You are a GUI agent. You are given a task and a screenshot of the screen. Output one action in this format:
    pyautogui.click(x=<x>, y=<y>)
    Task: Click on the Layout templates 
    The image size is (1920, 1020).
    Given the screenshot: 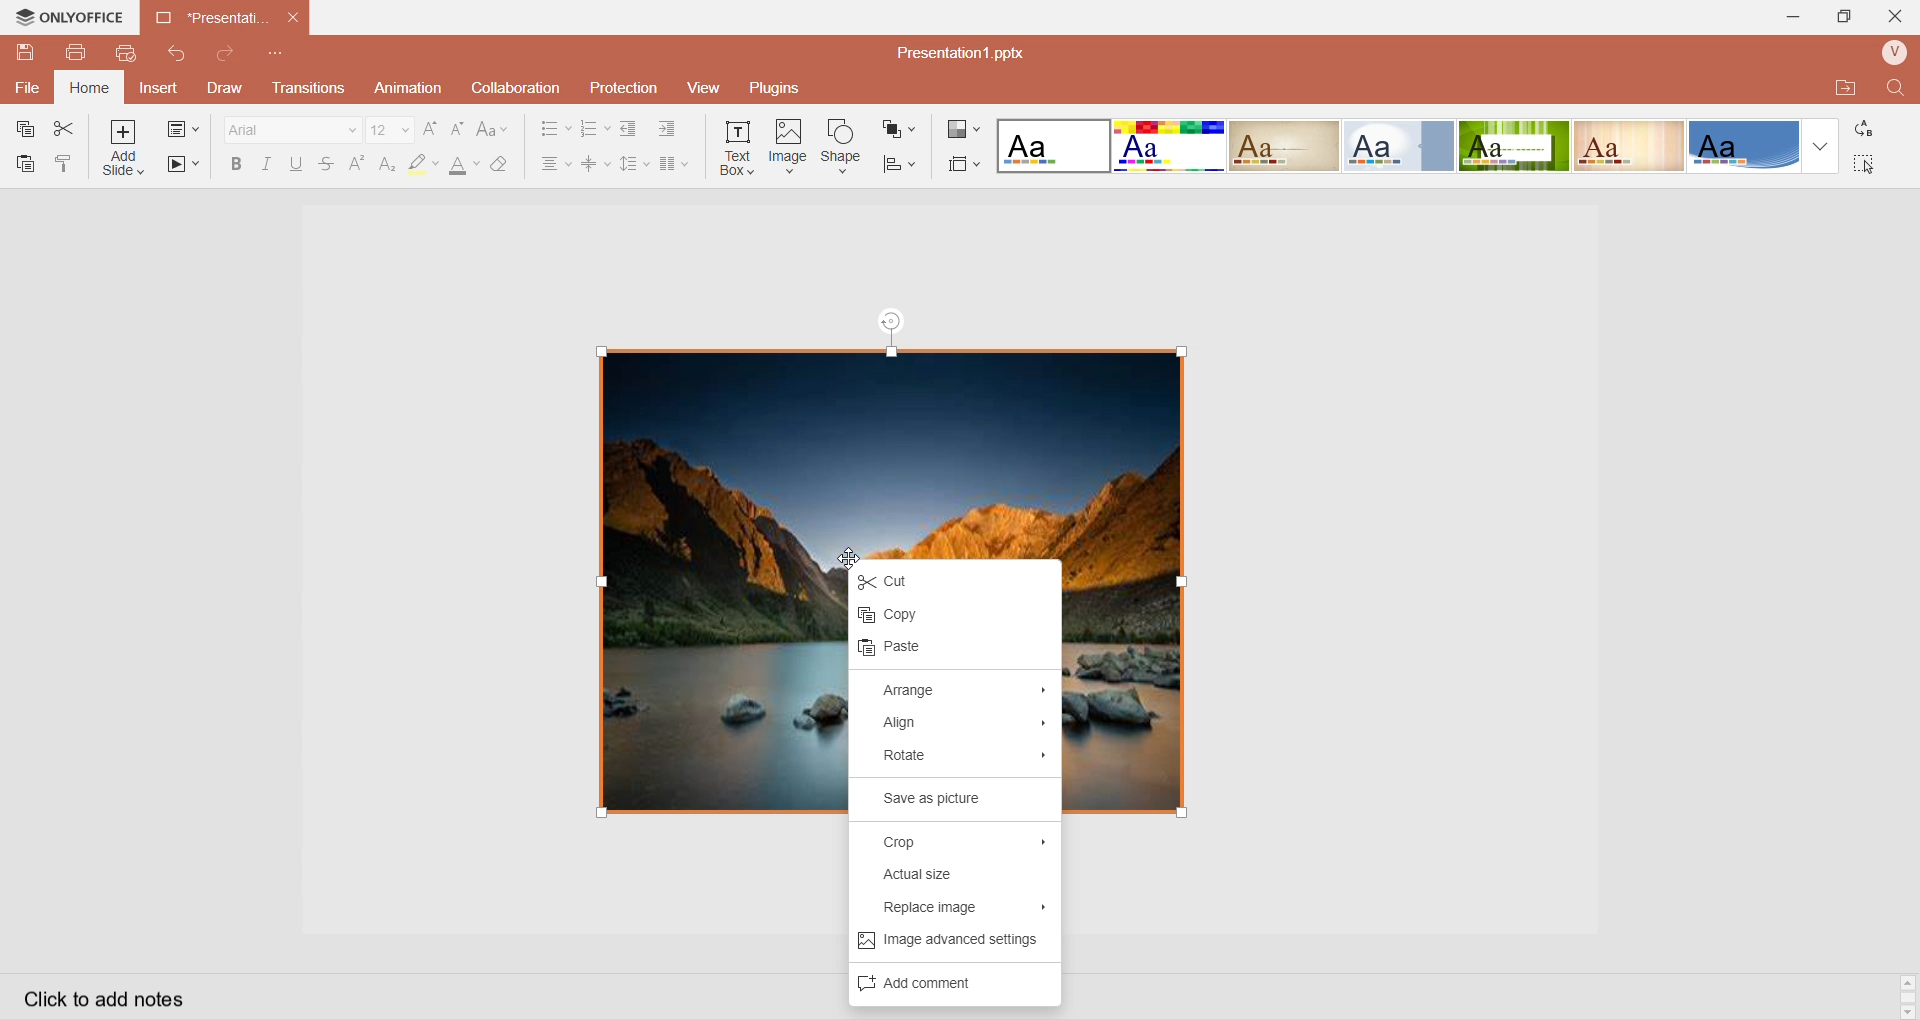 What is the action you would take?
    pyautogui.click(x=1420, y=146)
    